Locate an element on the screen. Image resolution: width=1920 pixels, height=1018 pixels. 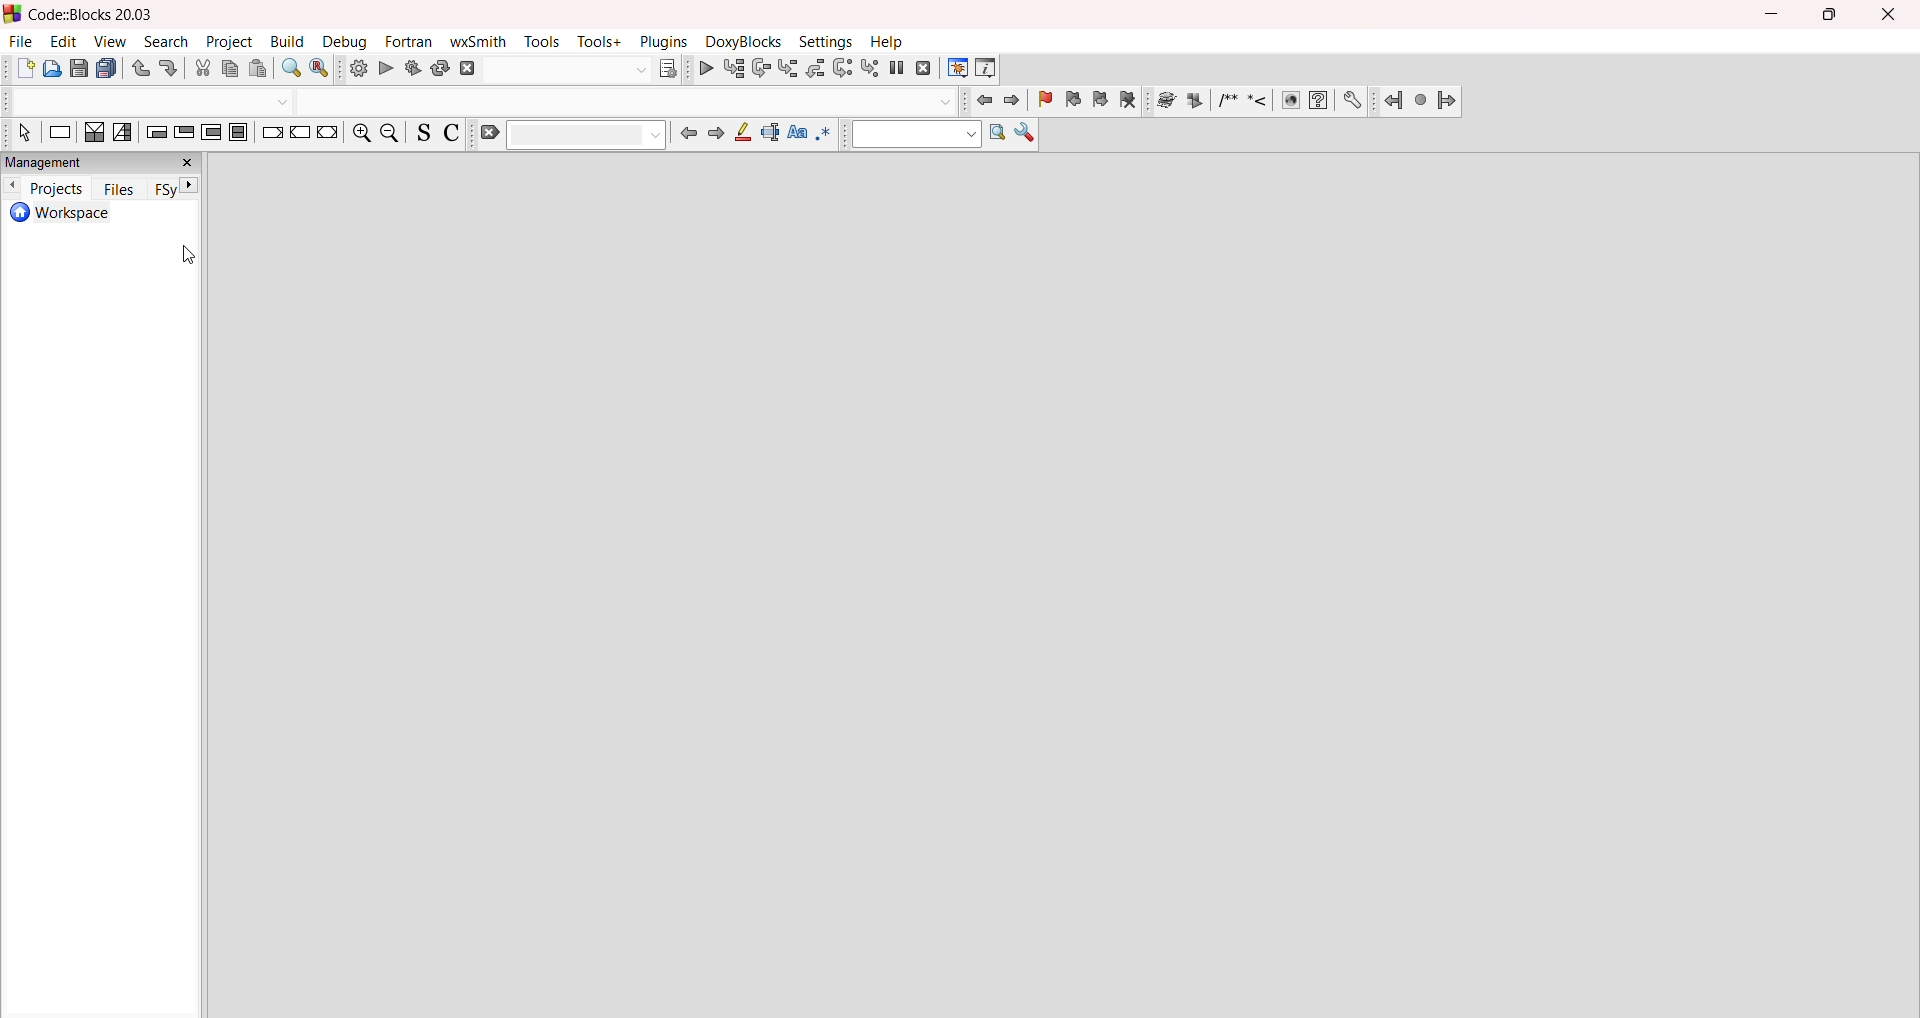
text to search is located at coordinates (914, 135).